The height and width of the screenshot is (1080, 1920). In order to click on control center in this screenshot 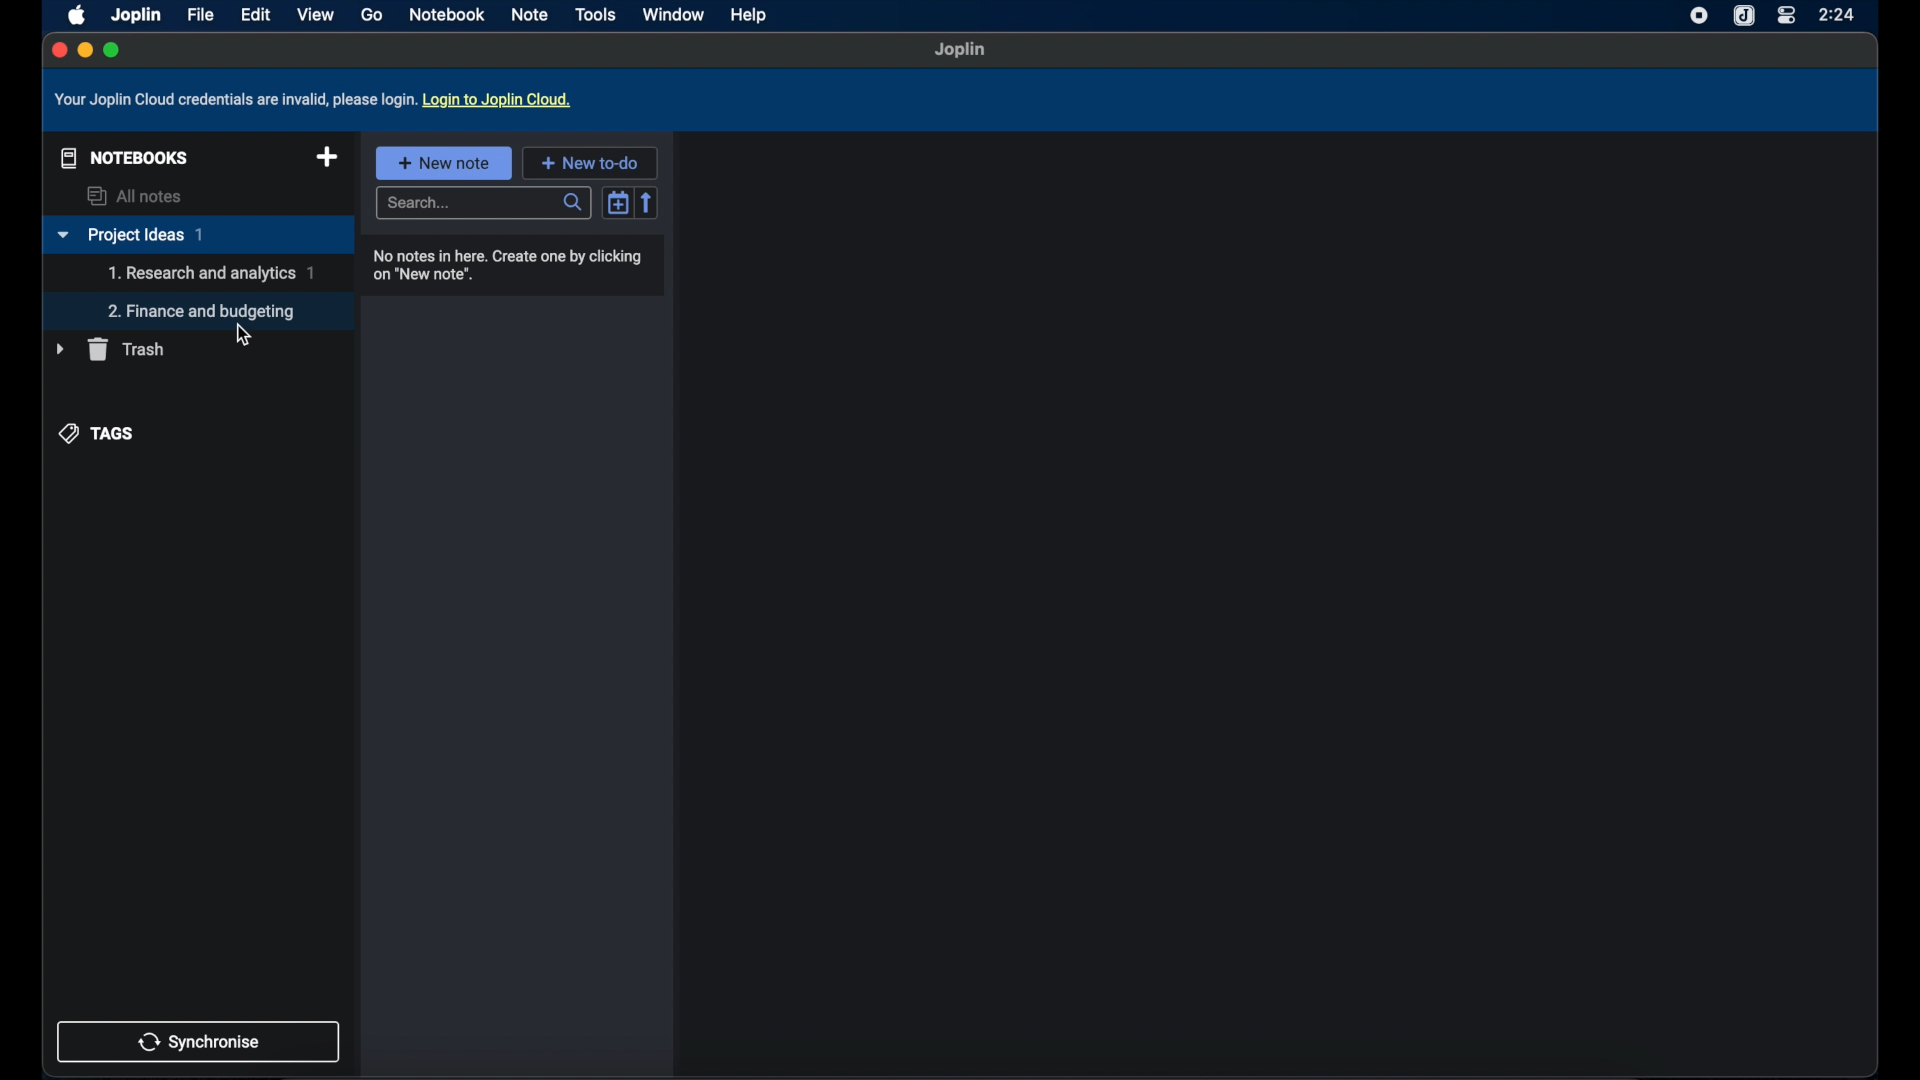, I will do `click(1785, 16)`.